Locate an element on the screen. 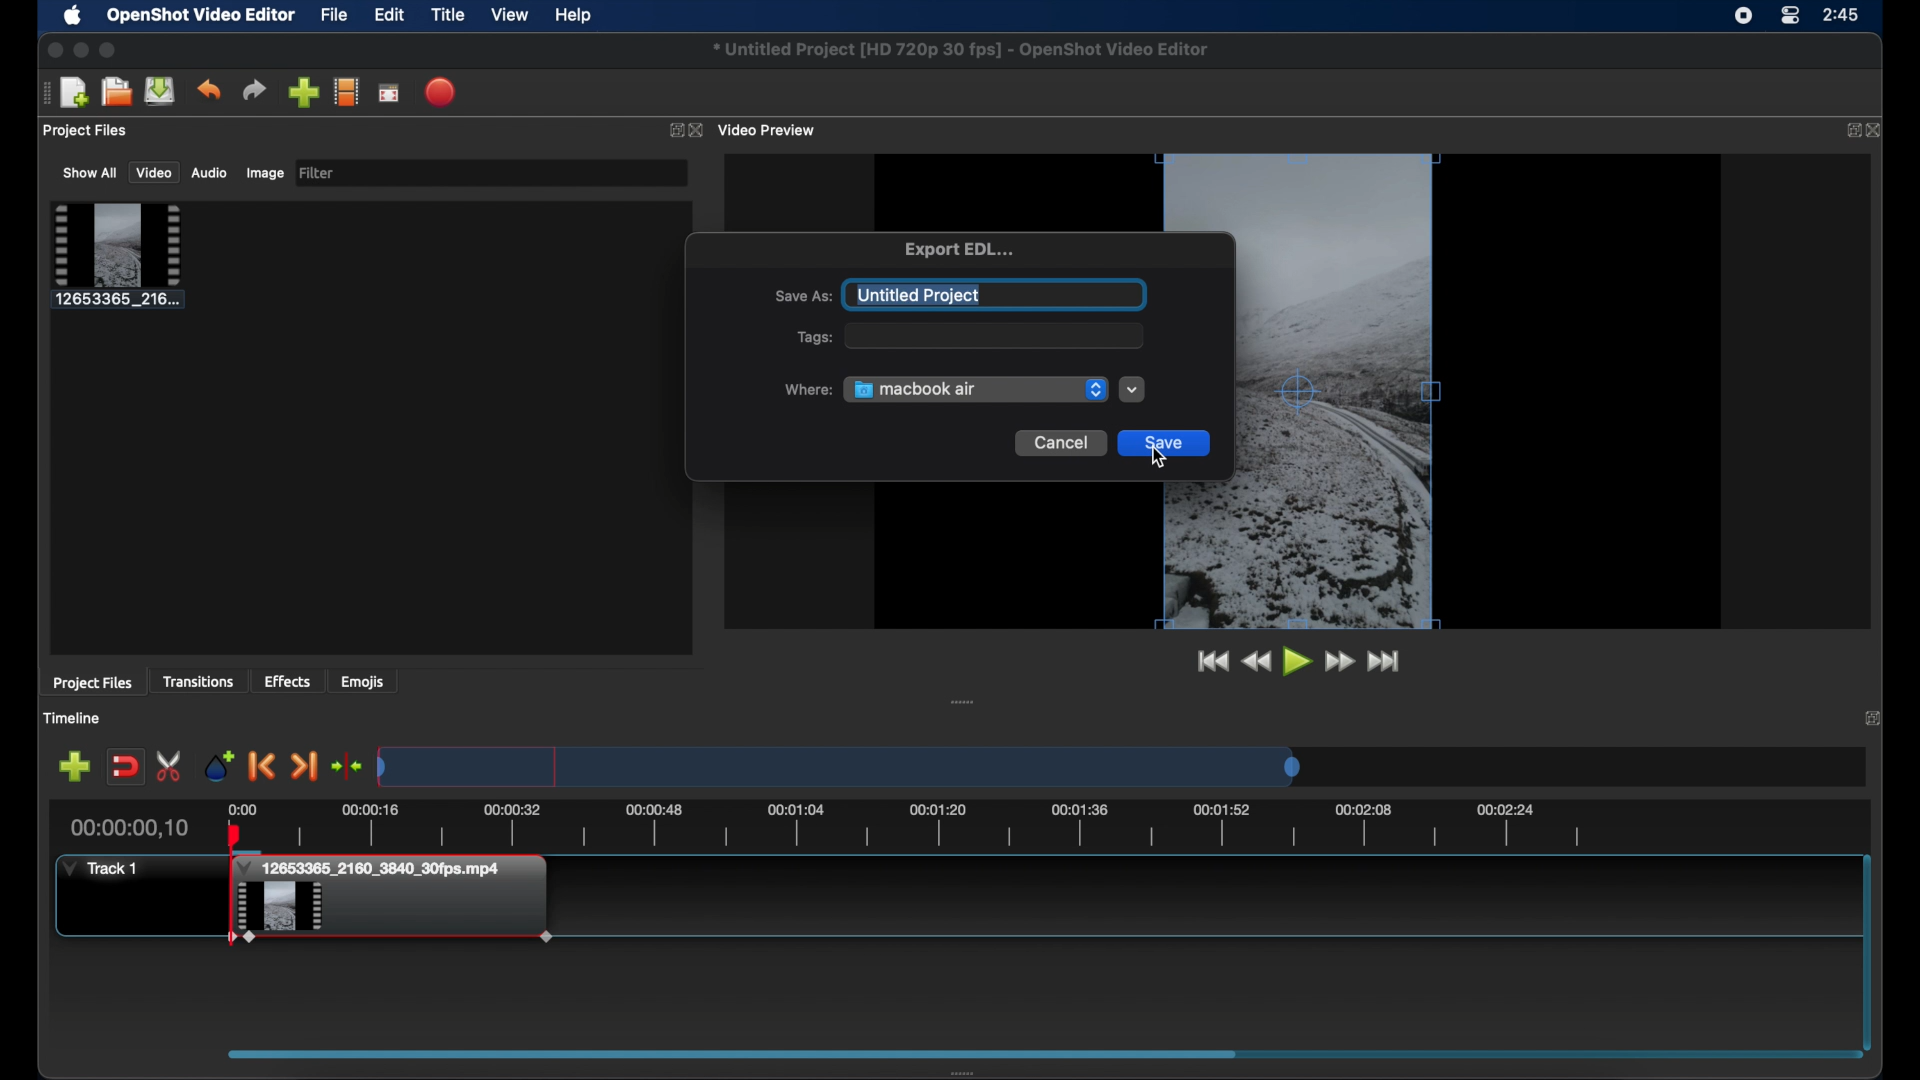  previous marker is located at coordinates (262, 766).